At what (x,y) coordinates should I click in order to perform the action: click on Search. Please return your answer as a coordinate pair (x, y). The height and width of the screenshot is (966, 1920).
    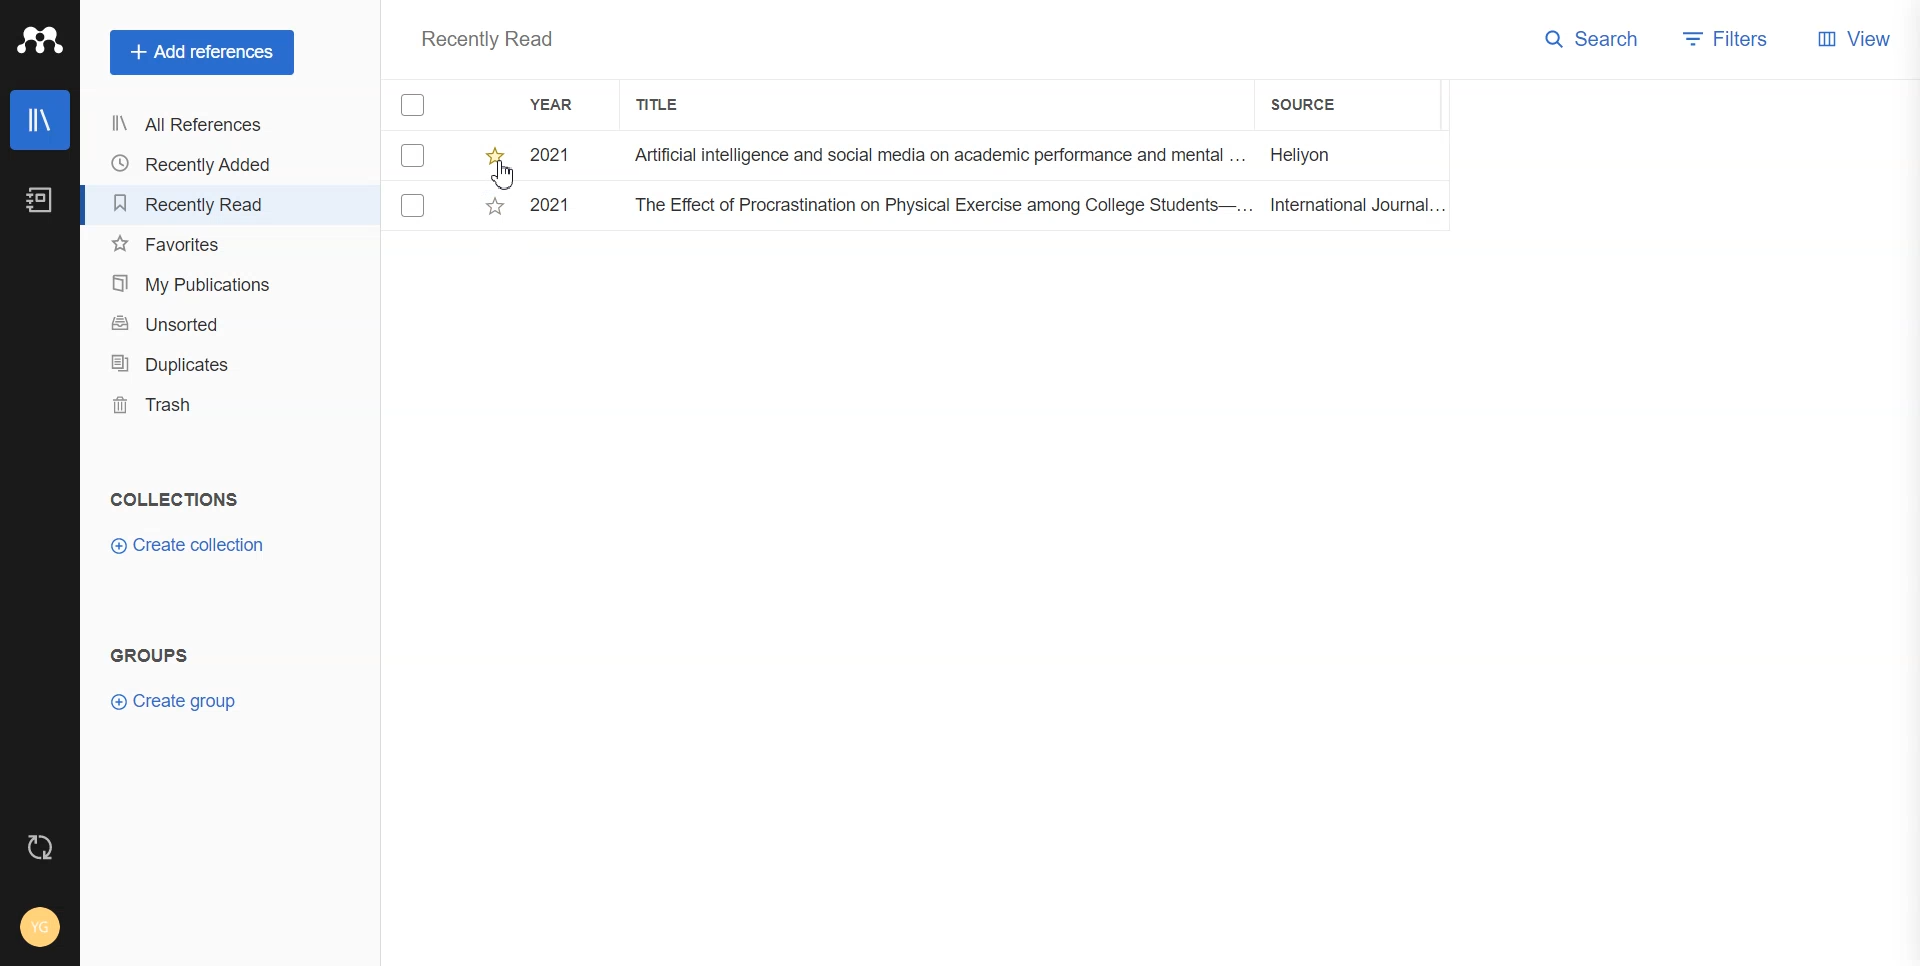
    Looking at the image, I should click on (1594, 40).